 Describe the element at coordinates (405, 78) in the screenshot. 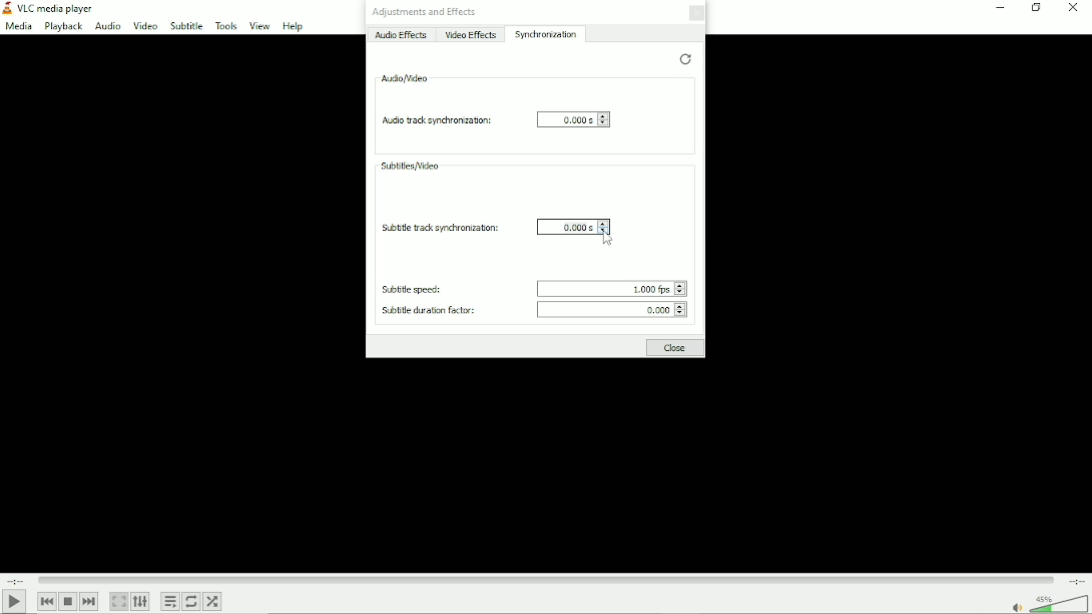

I see `Audio/video` at that location.